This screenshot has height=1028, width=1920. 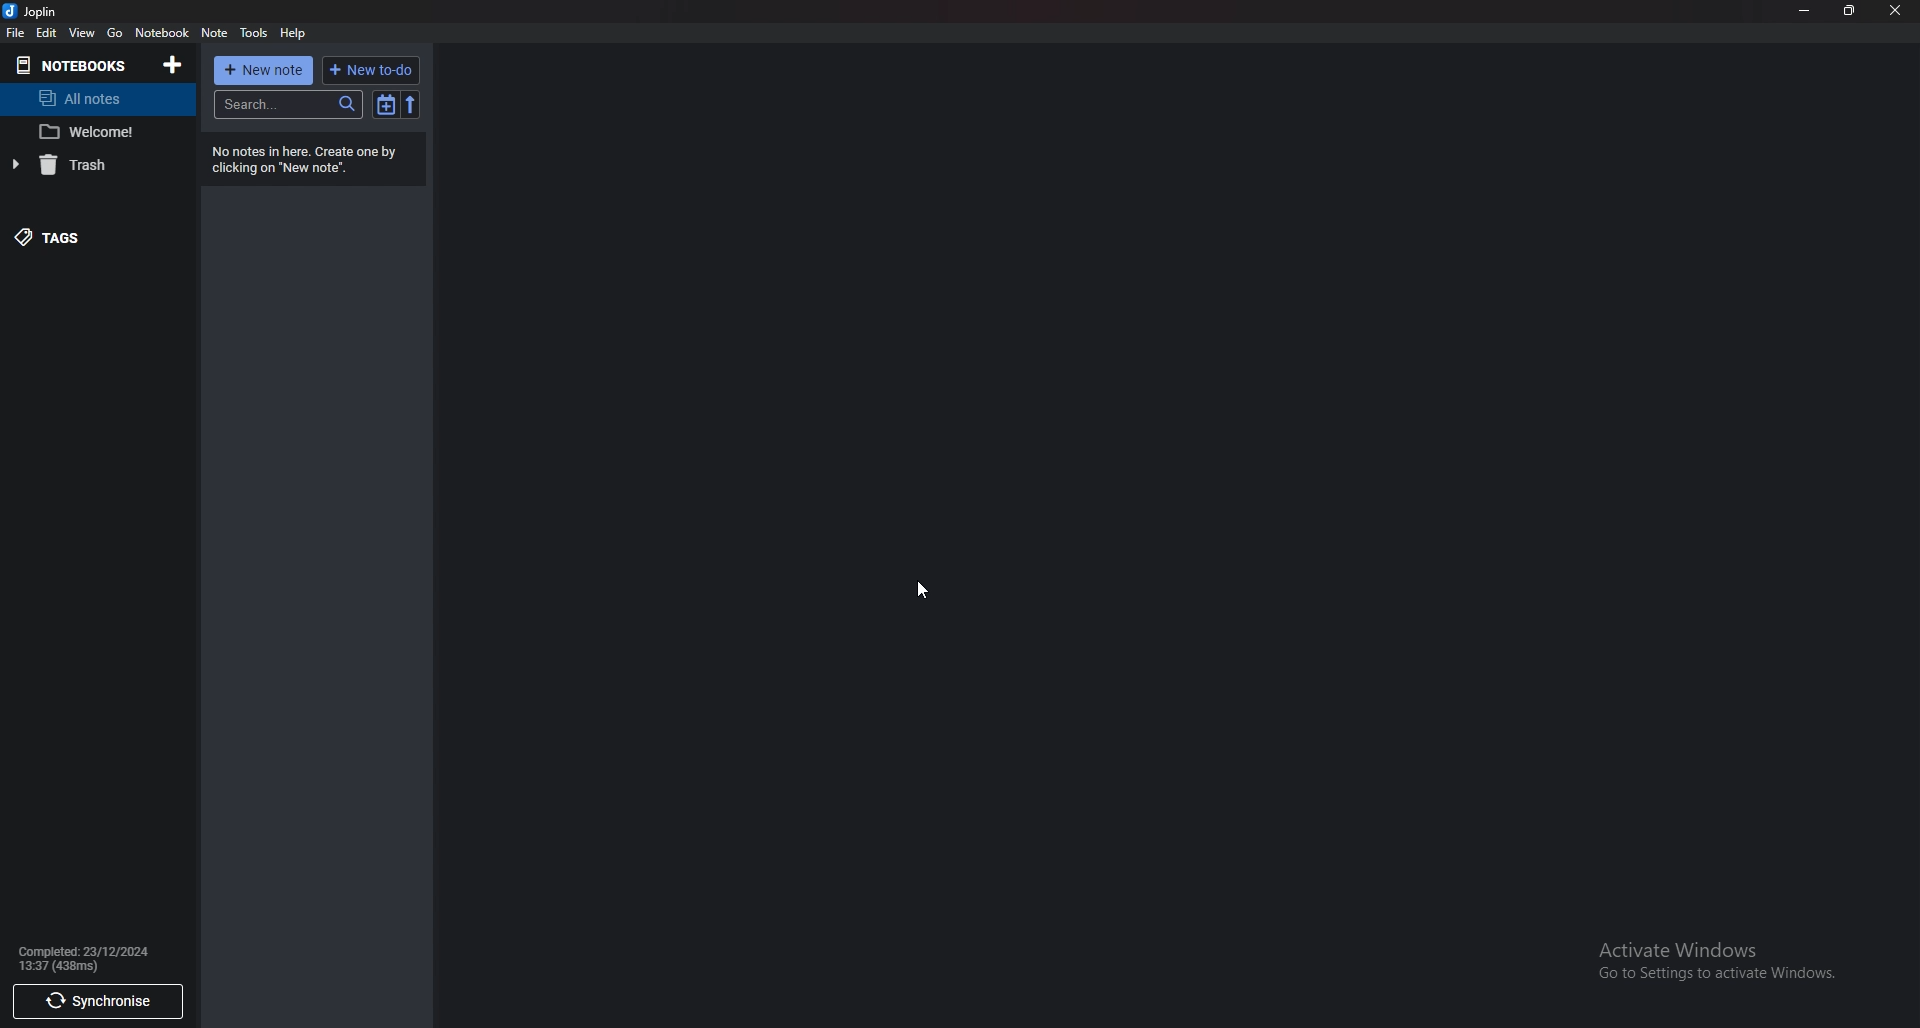 What do you see at coordinates (77, 66) in the screenshot?
I see `Notebooks` at bounding box center [77, 66].